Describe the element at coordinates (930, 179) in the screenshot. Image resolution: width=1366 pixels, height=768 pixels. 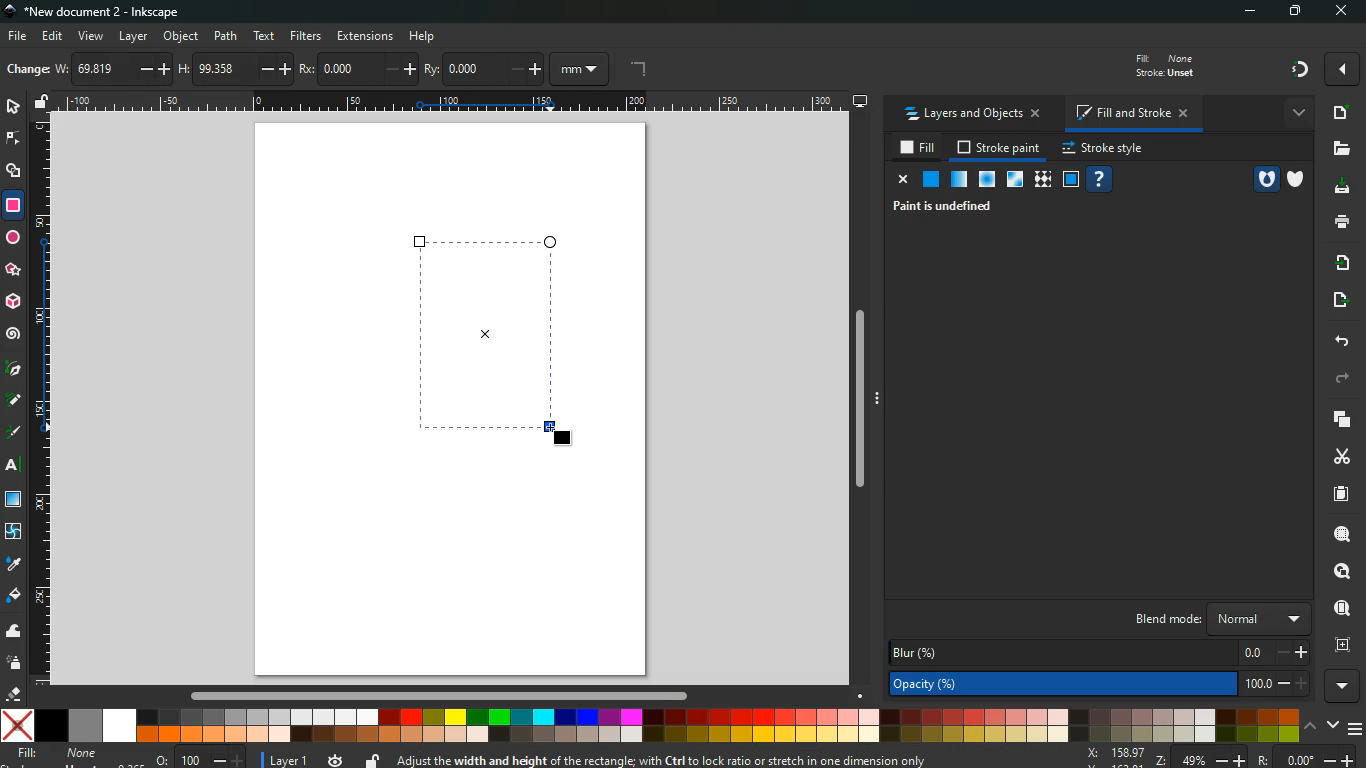
I see `normal` at that location.